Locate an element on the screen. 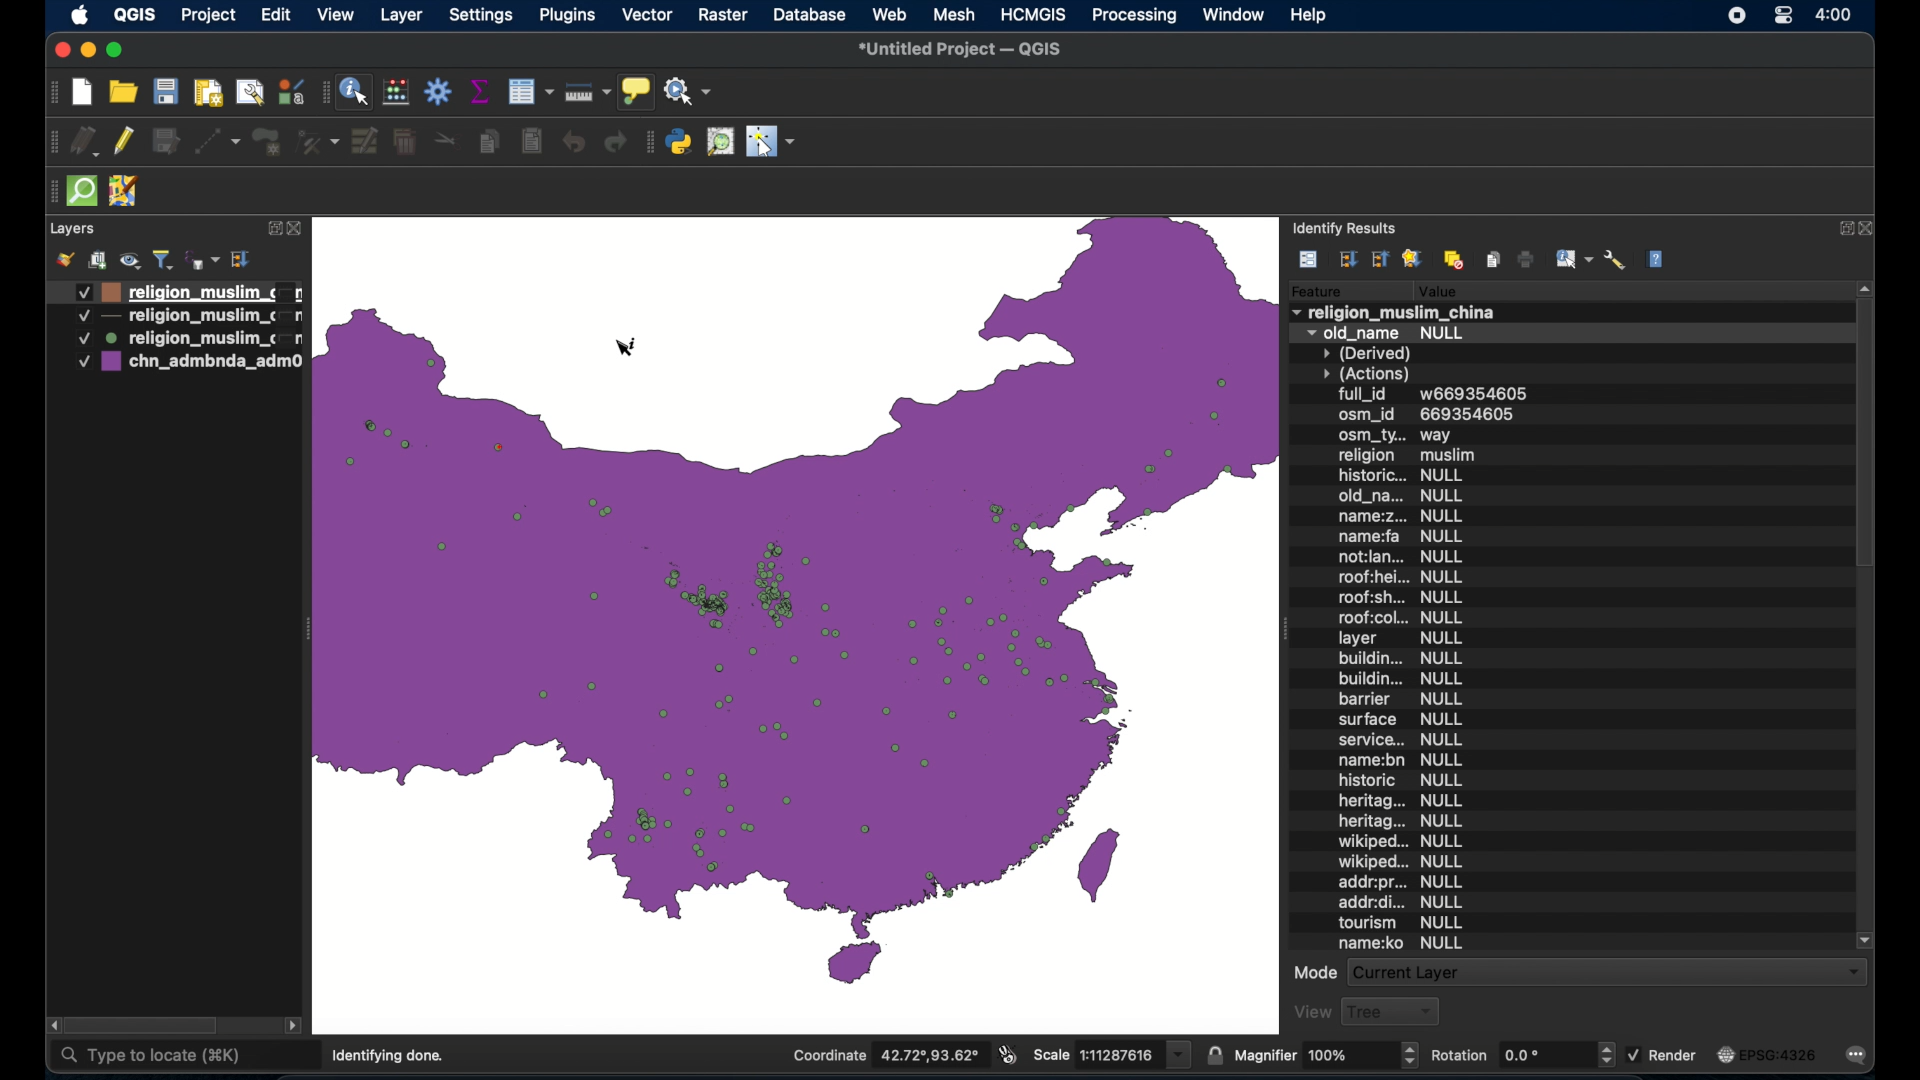 The width and height of the screenshot is (1920, 1080). minimize is located at coordinates (87, 50).